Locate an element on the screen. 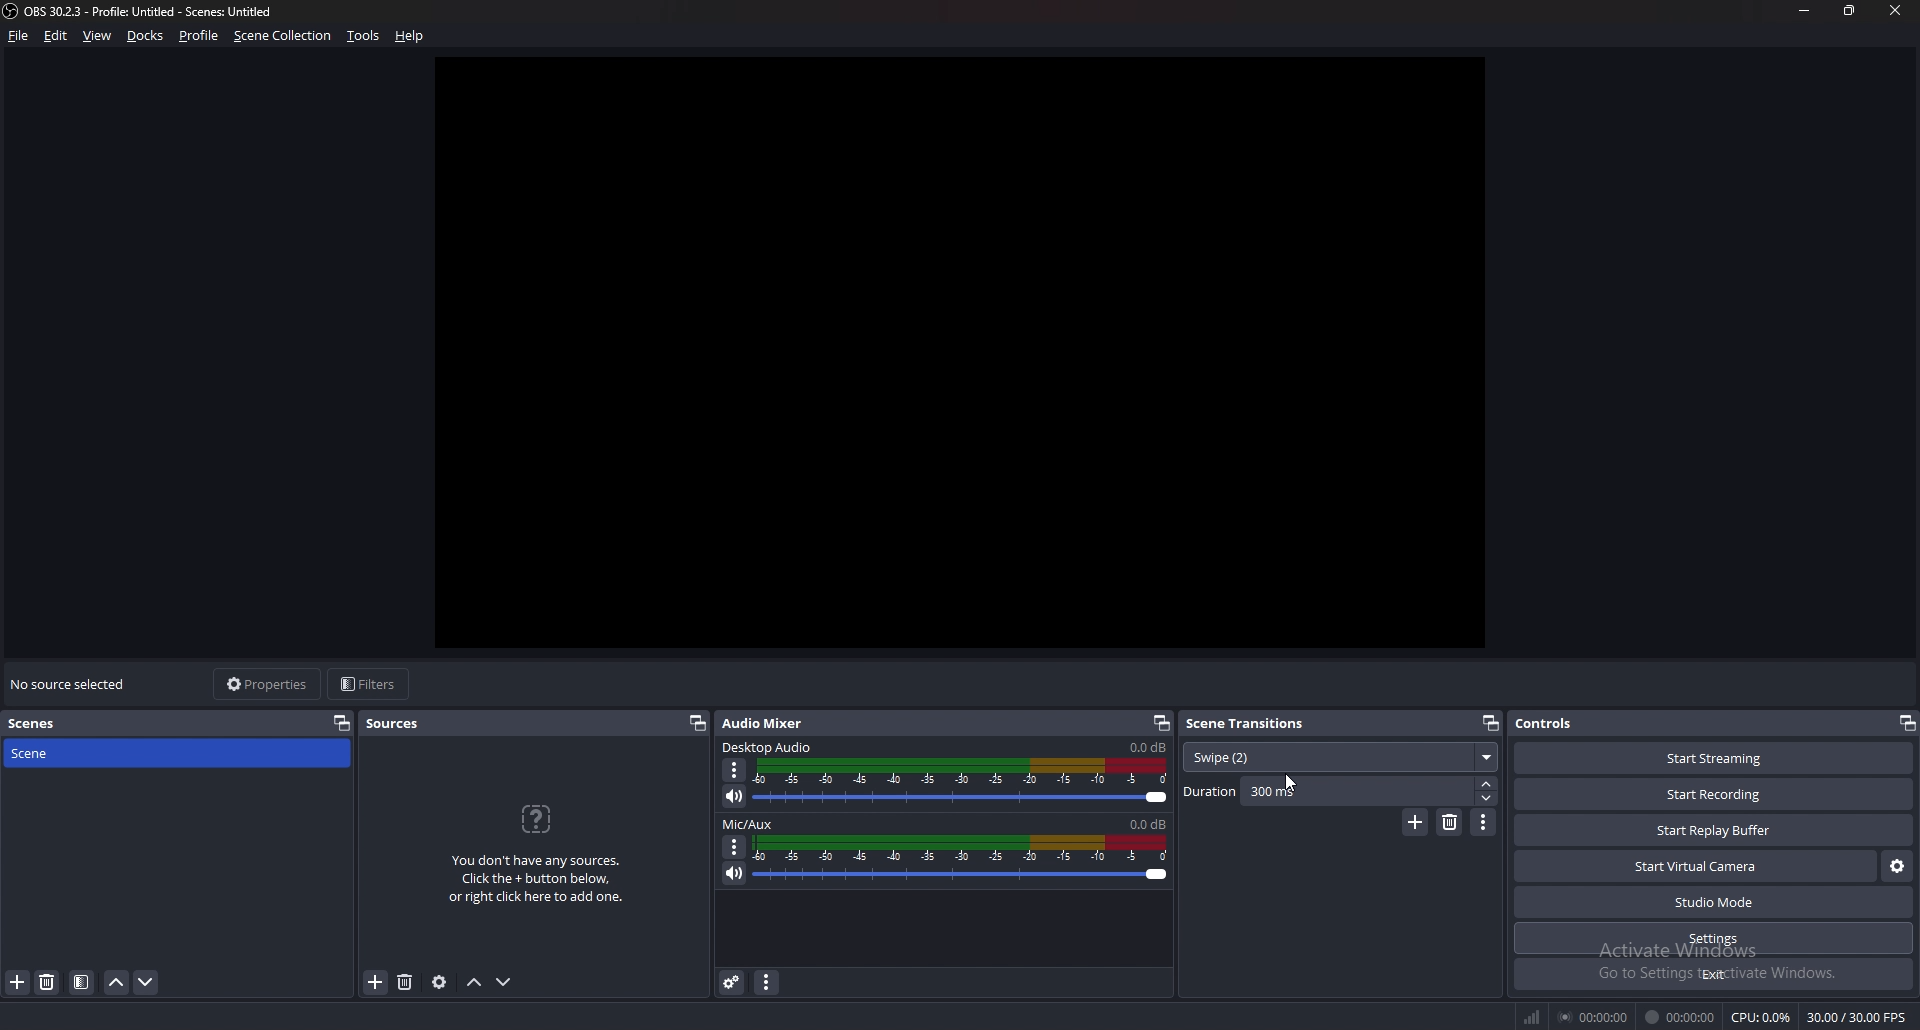  tools is located at coordinates (364, 35).